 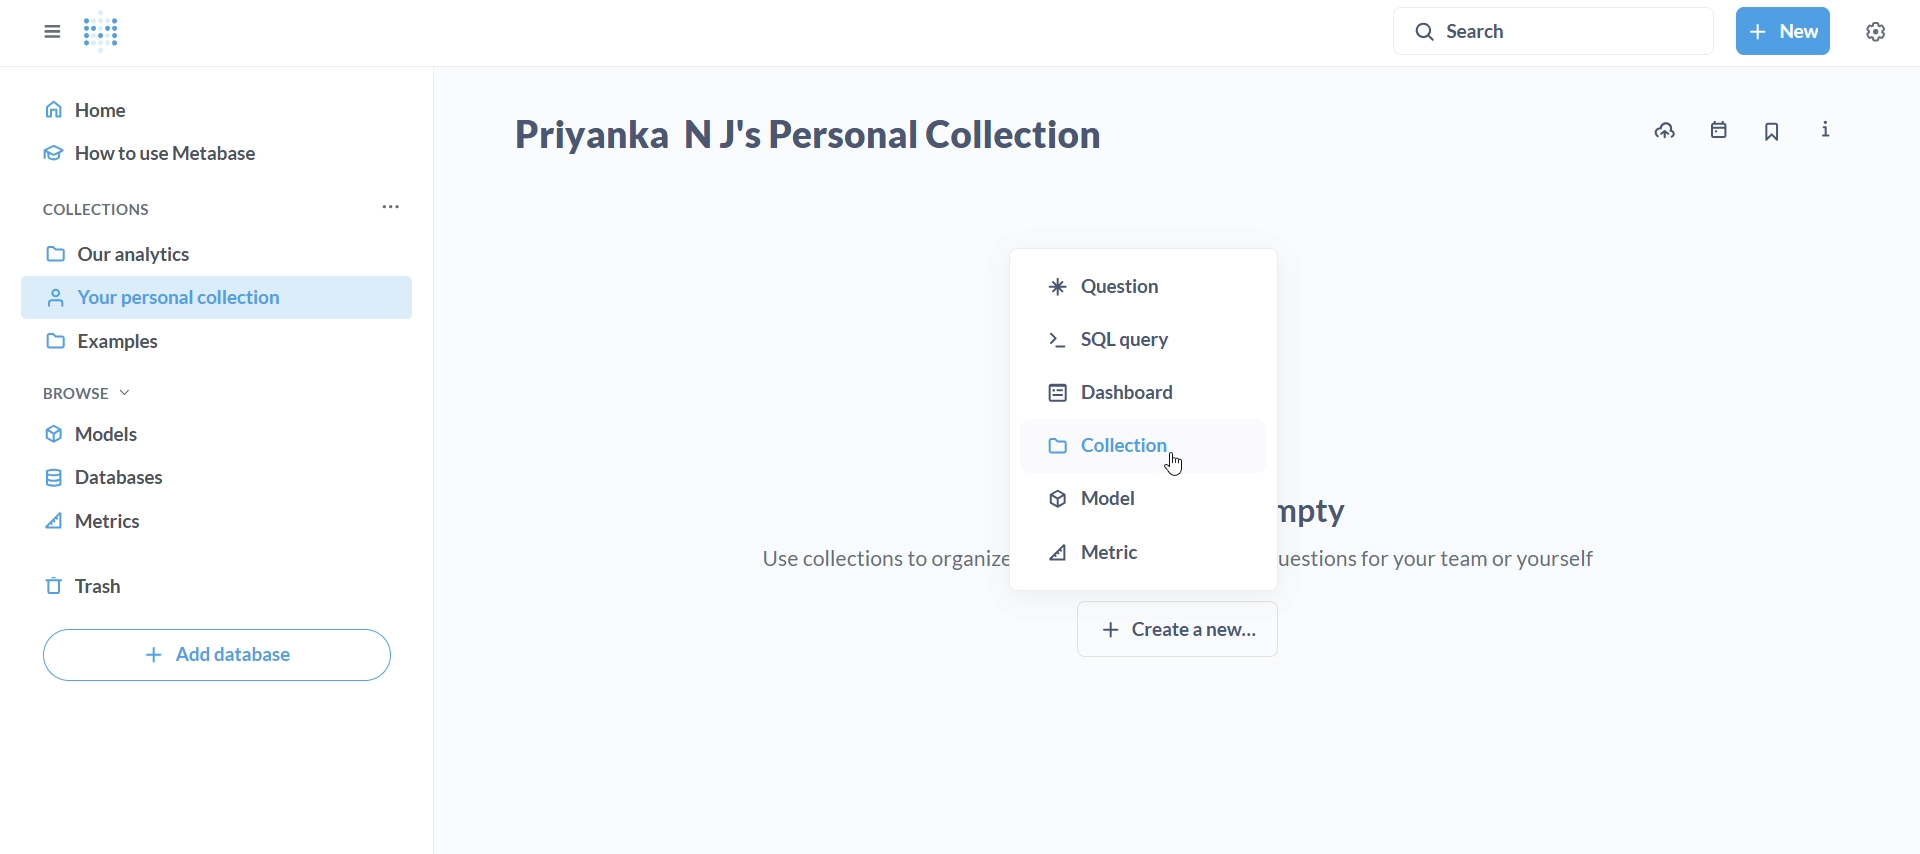 I want to click on collections, so click(x=86, y=207).